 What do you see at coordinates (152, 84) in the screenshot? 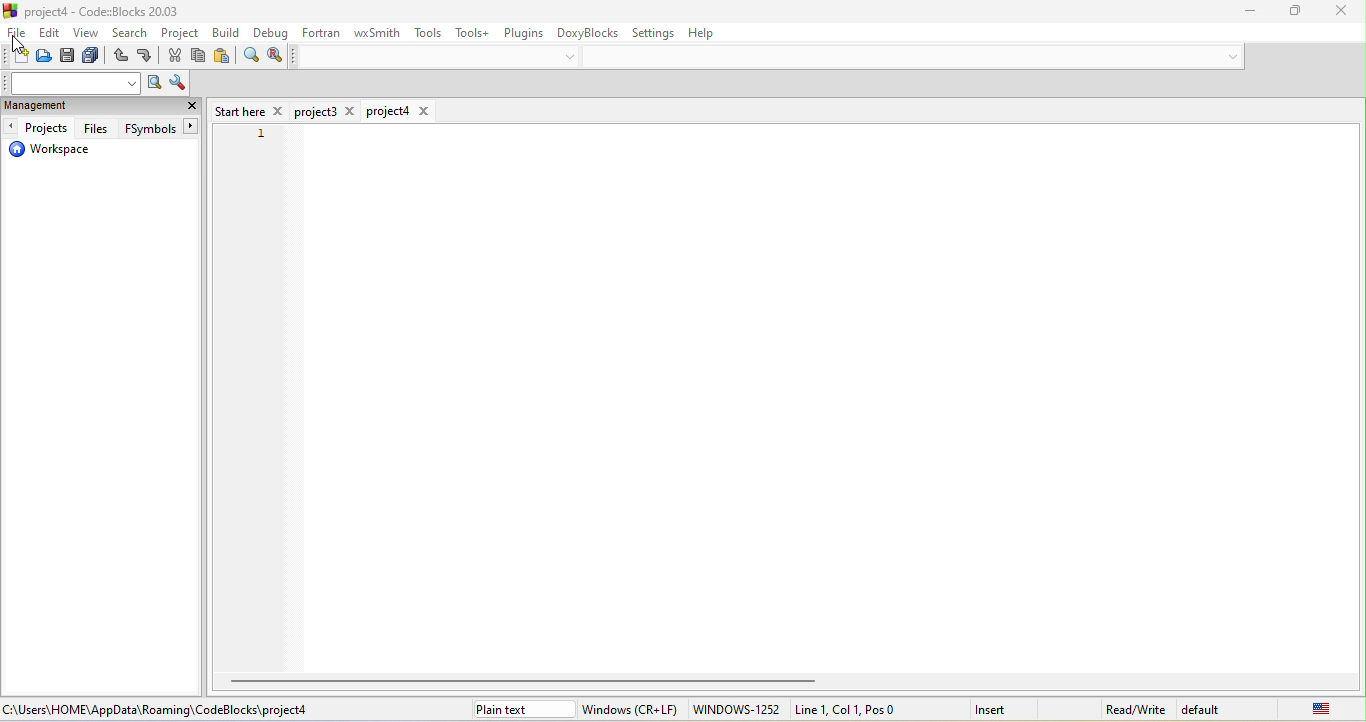
I see `run search` at bounding box center [152, 84].